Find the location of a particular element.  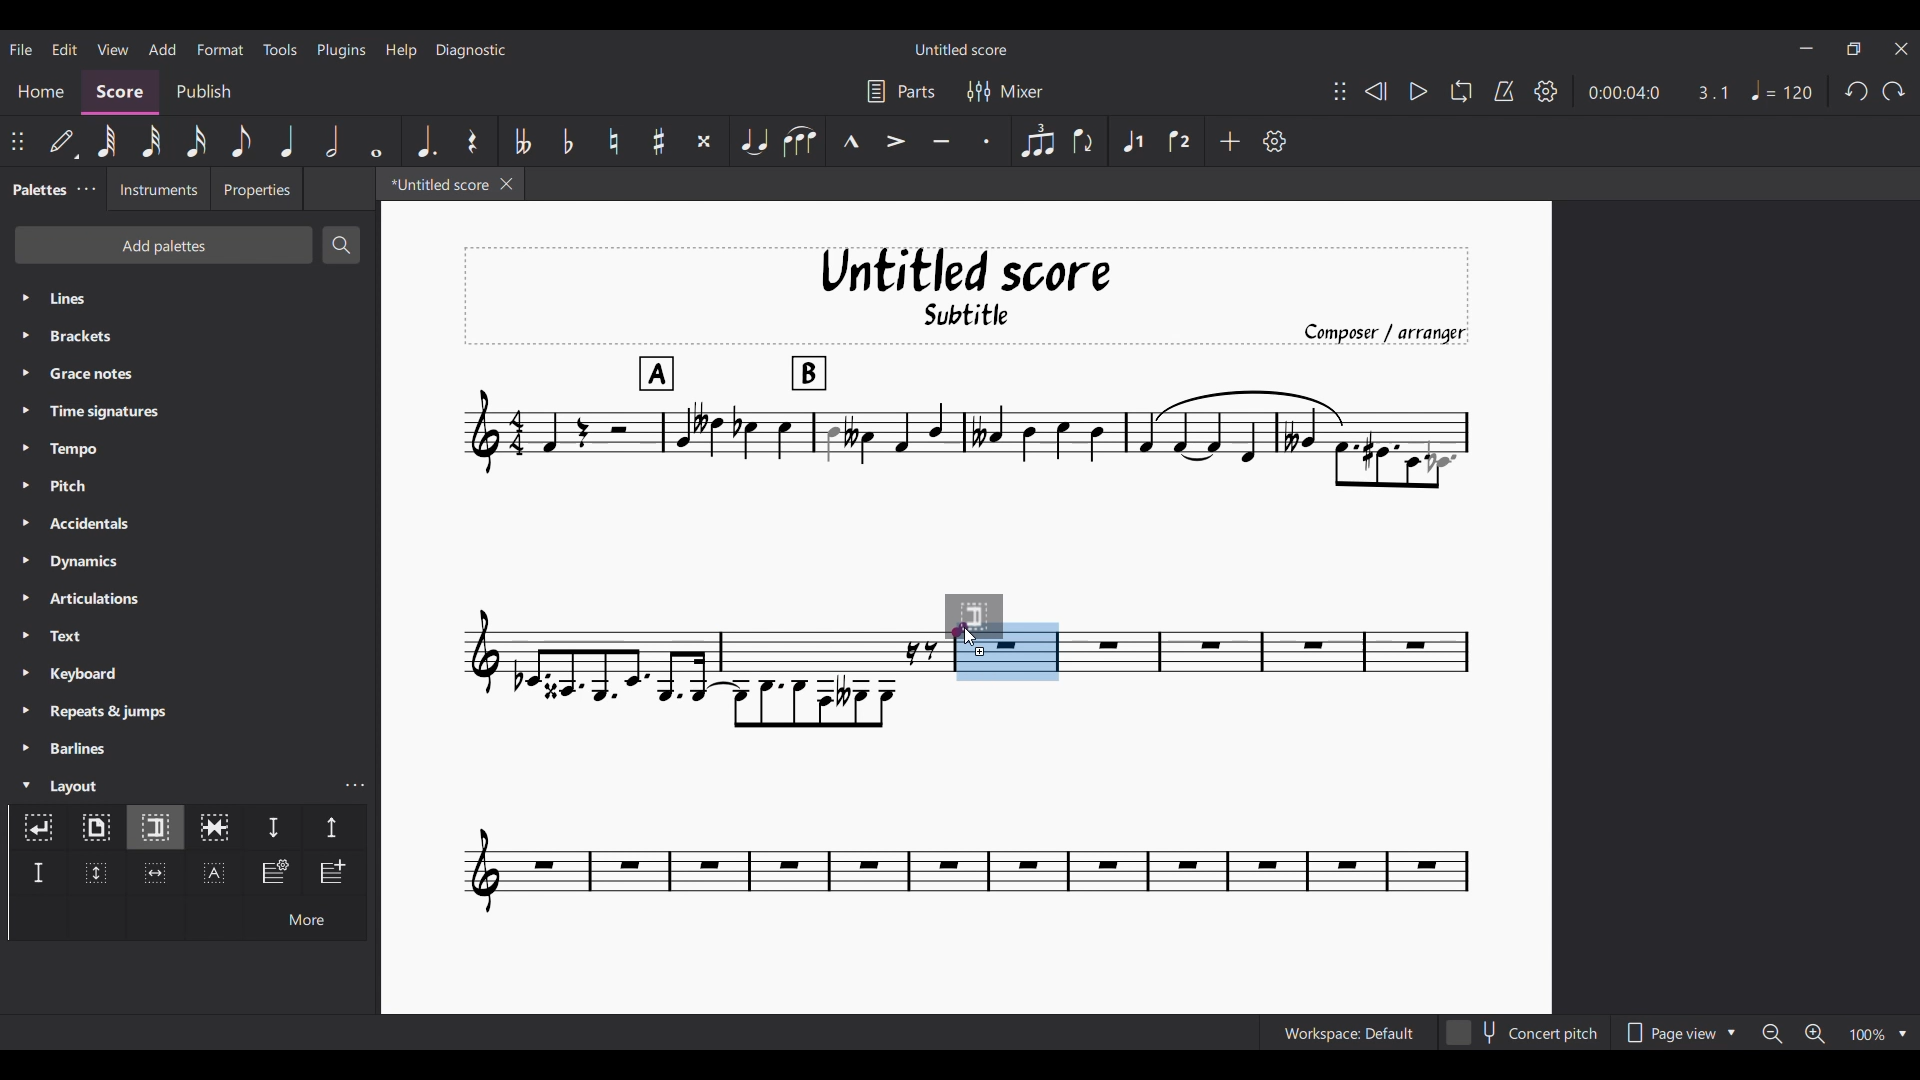

Zoom out is located at coordinates (1773, 1033).